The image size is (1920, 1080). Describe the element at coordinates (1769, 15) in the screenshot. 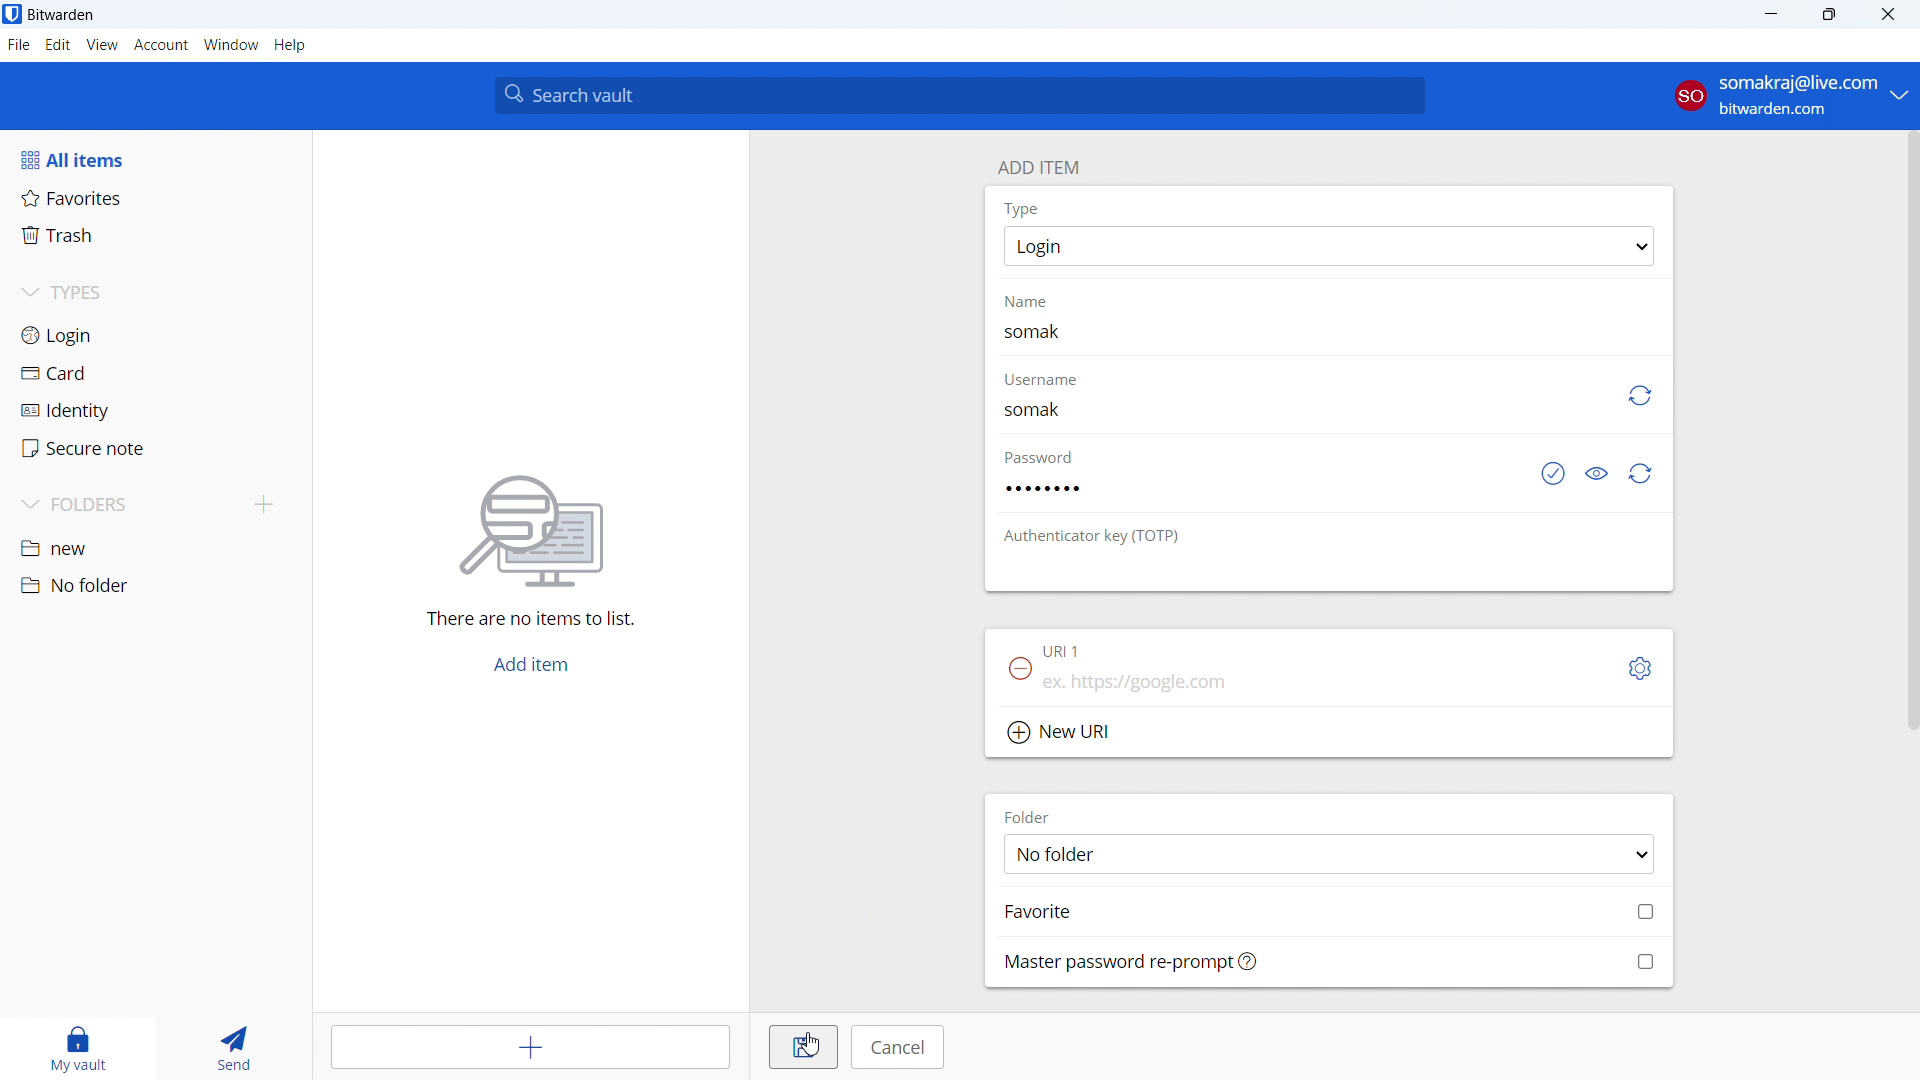

I see `minimize` at that location.